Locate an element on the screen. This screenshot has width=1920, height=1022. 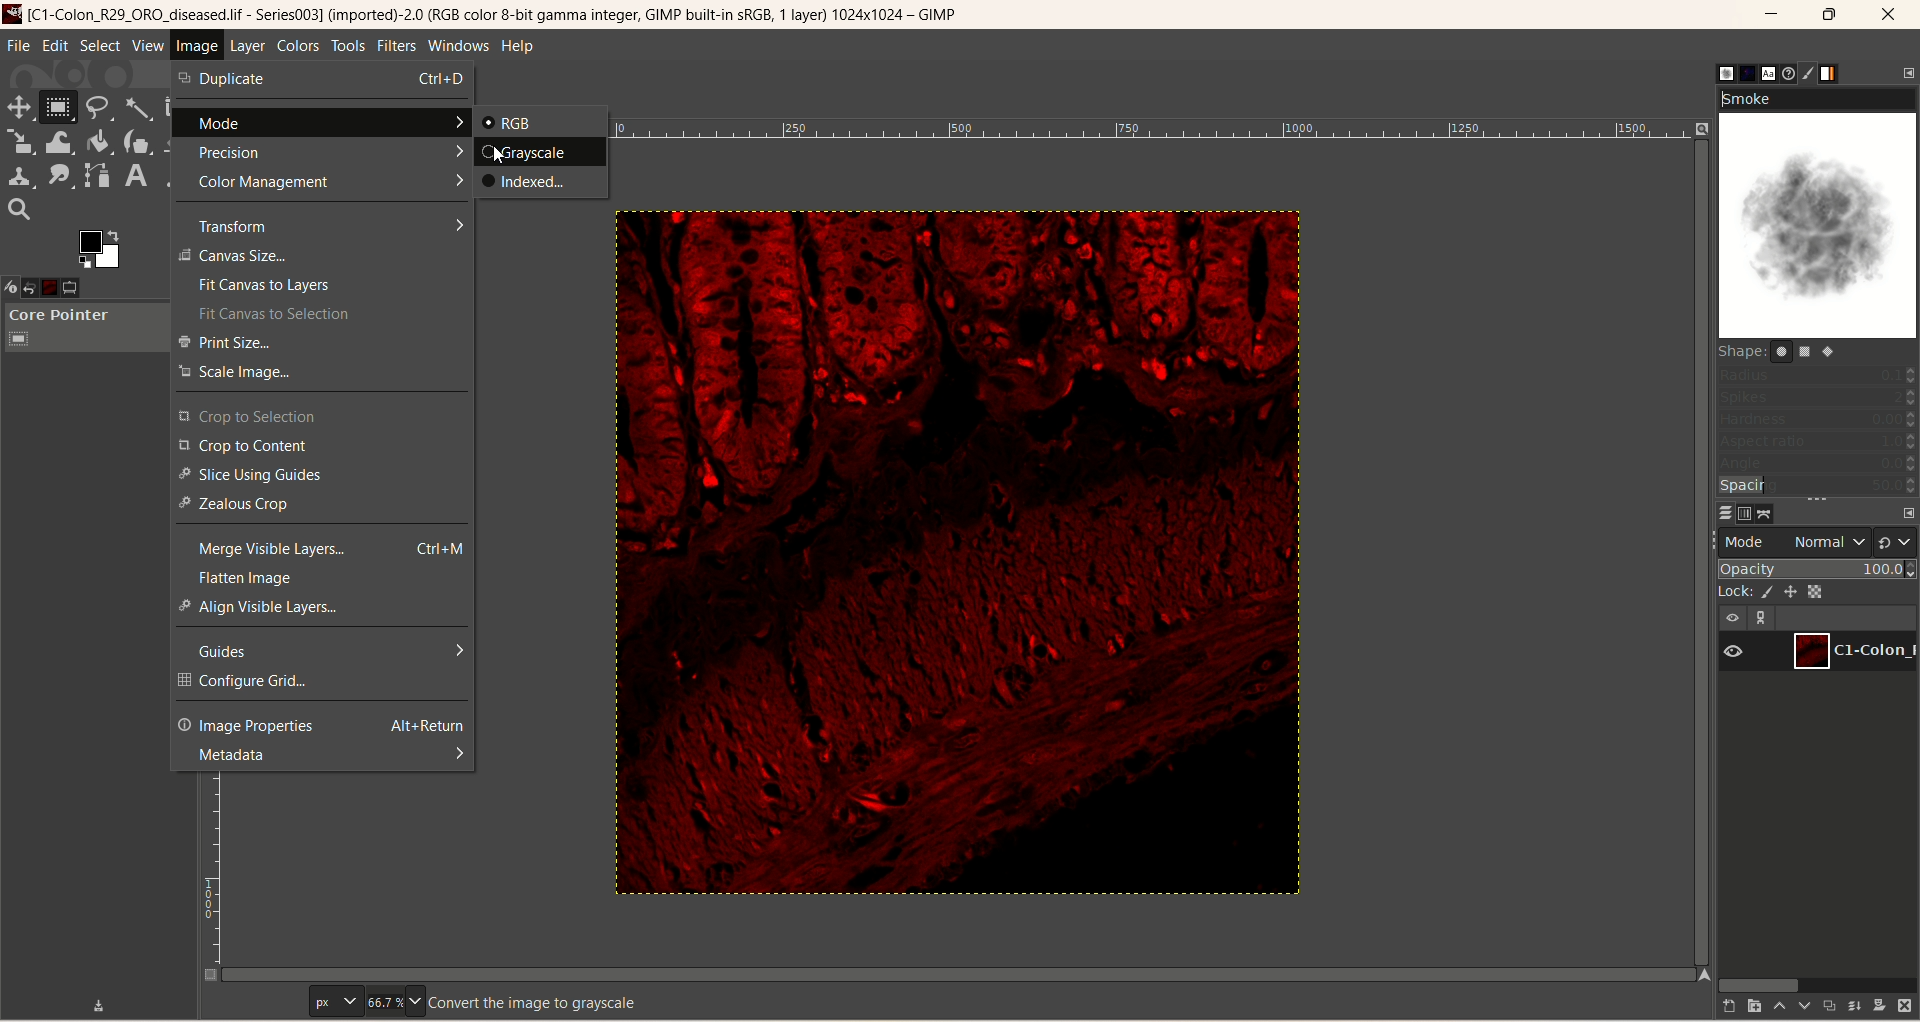
colors is located at coordinates (299, 46).